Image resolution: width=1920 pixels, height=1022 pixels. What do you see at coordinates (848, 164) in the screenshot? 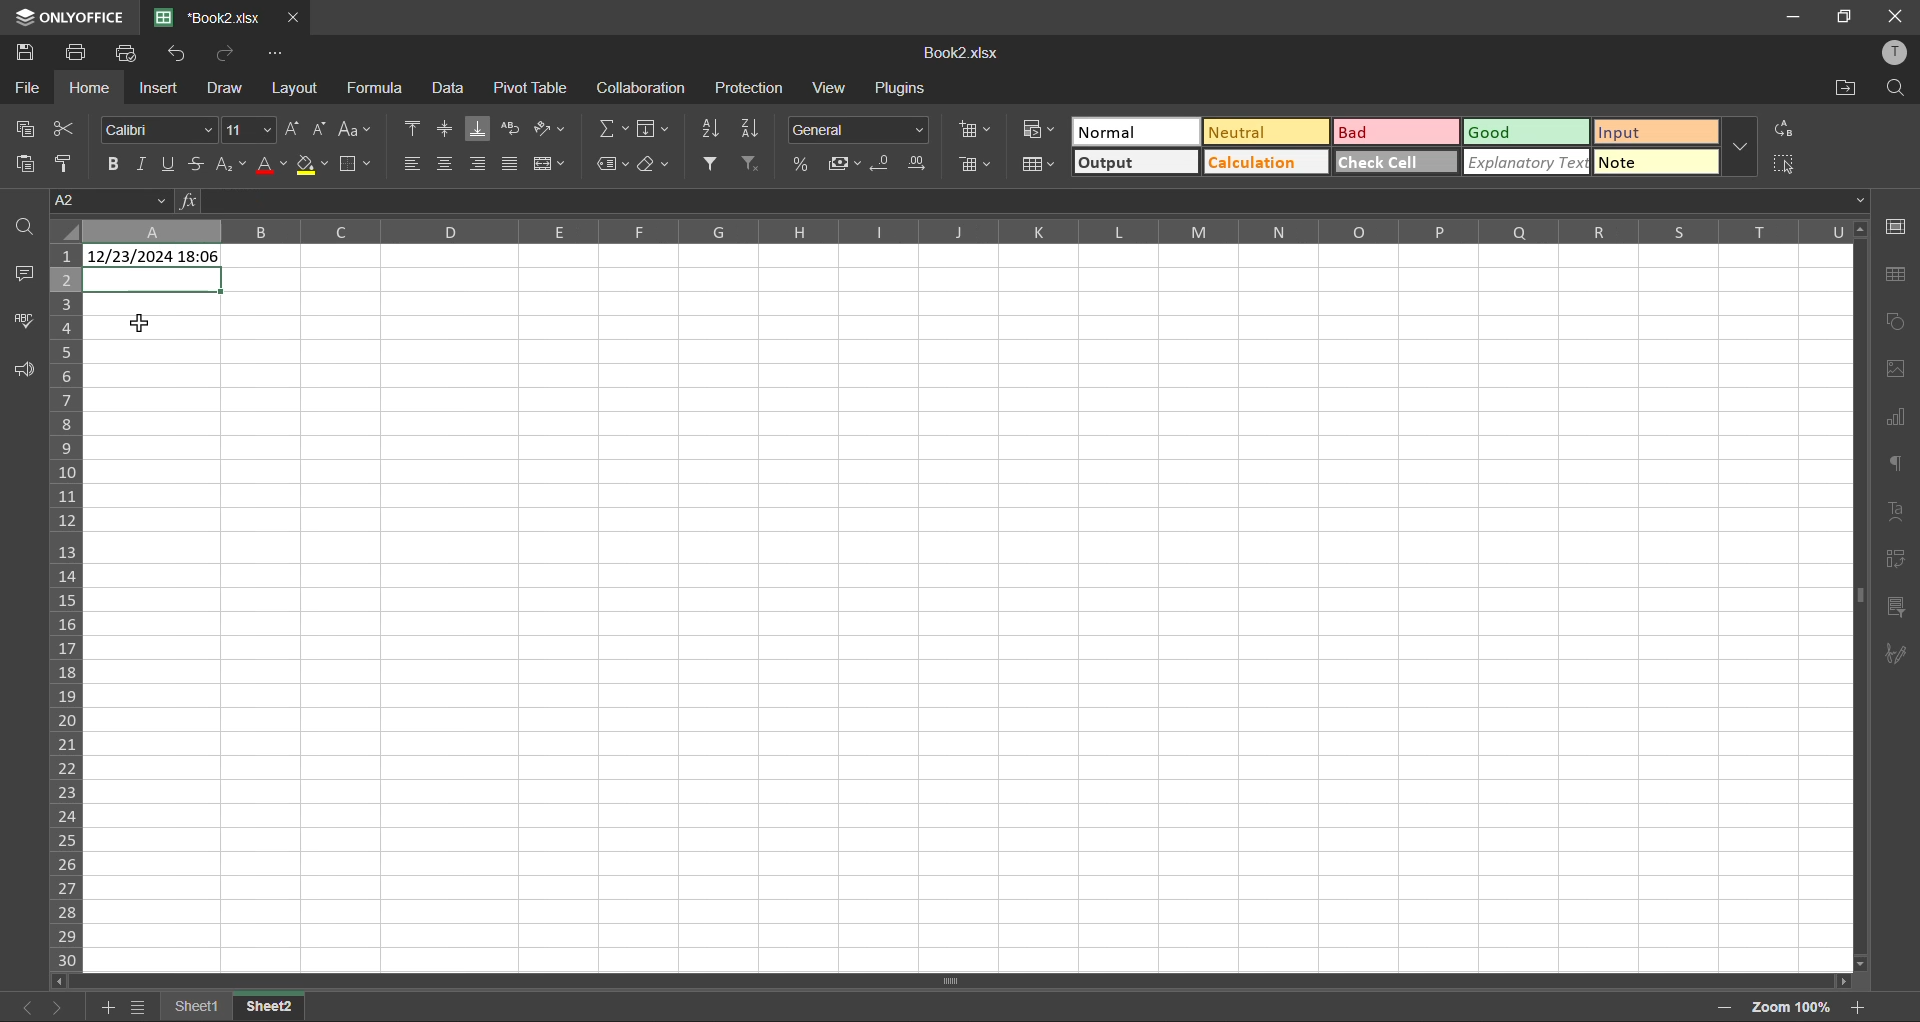
I see `accounting` at bounding box center [848, 164].